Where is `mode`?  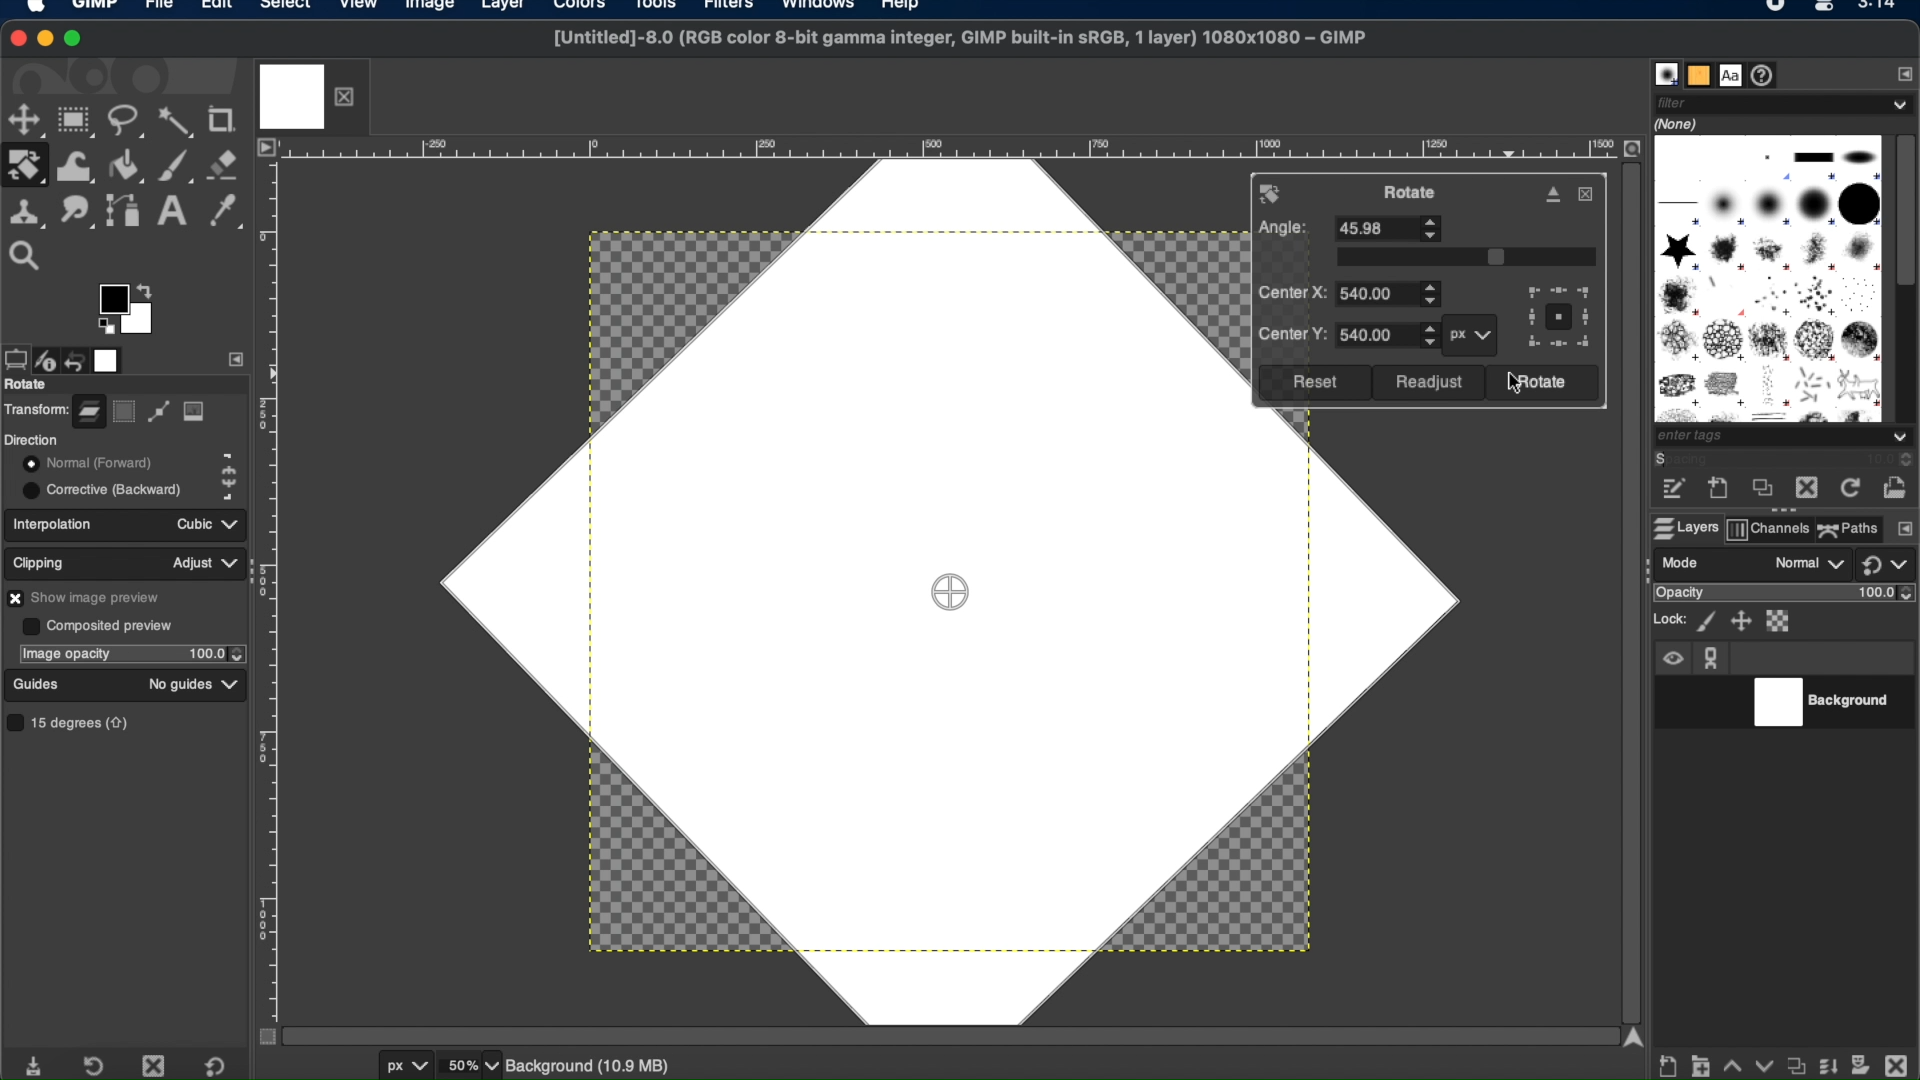 mode is located at coordinates (1683, 562).